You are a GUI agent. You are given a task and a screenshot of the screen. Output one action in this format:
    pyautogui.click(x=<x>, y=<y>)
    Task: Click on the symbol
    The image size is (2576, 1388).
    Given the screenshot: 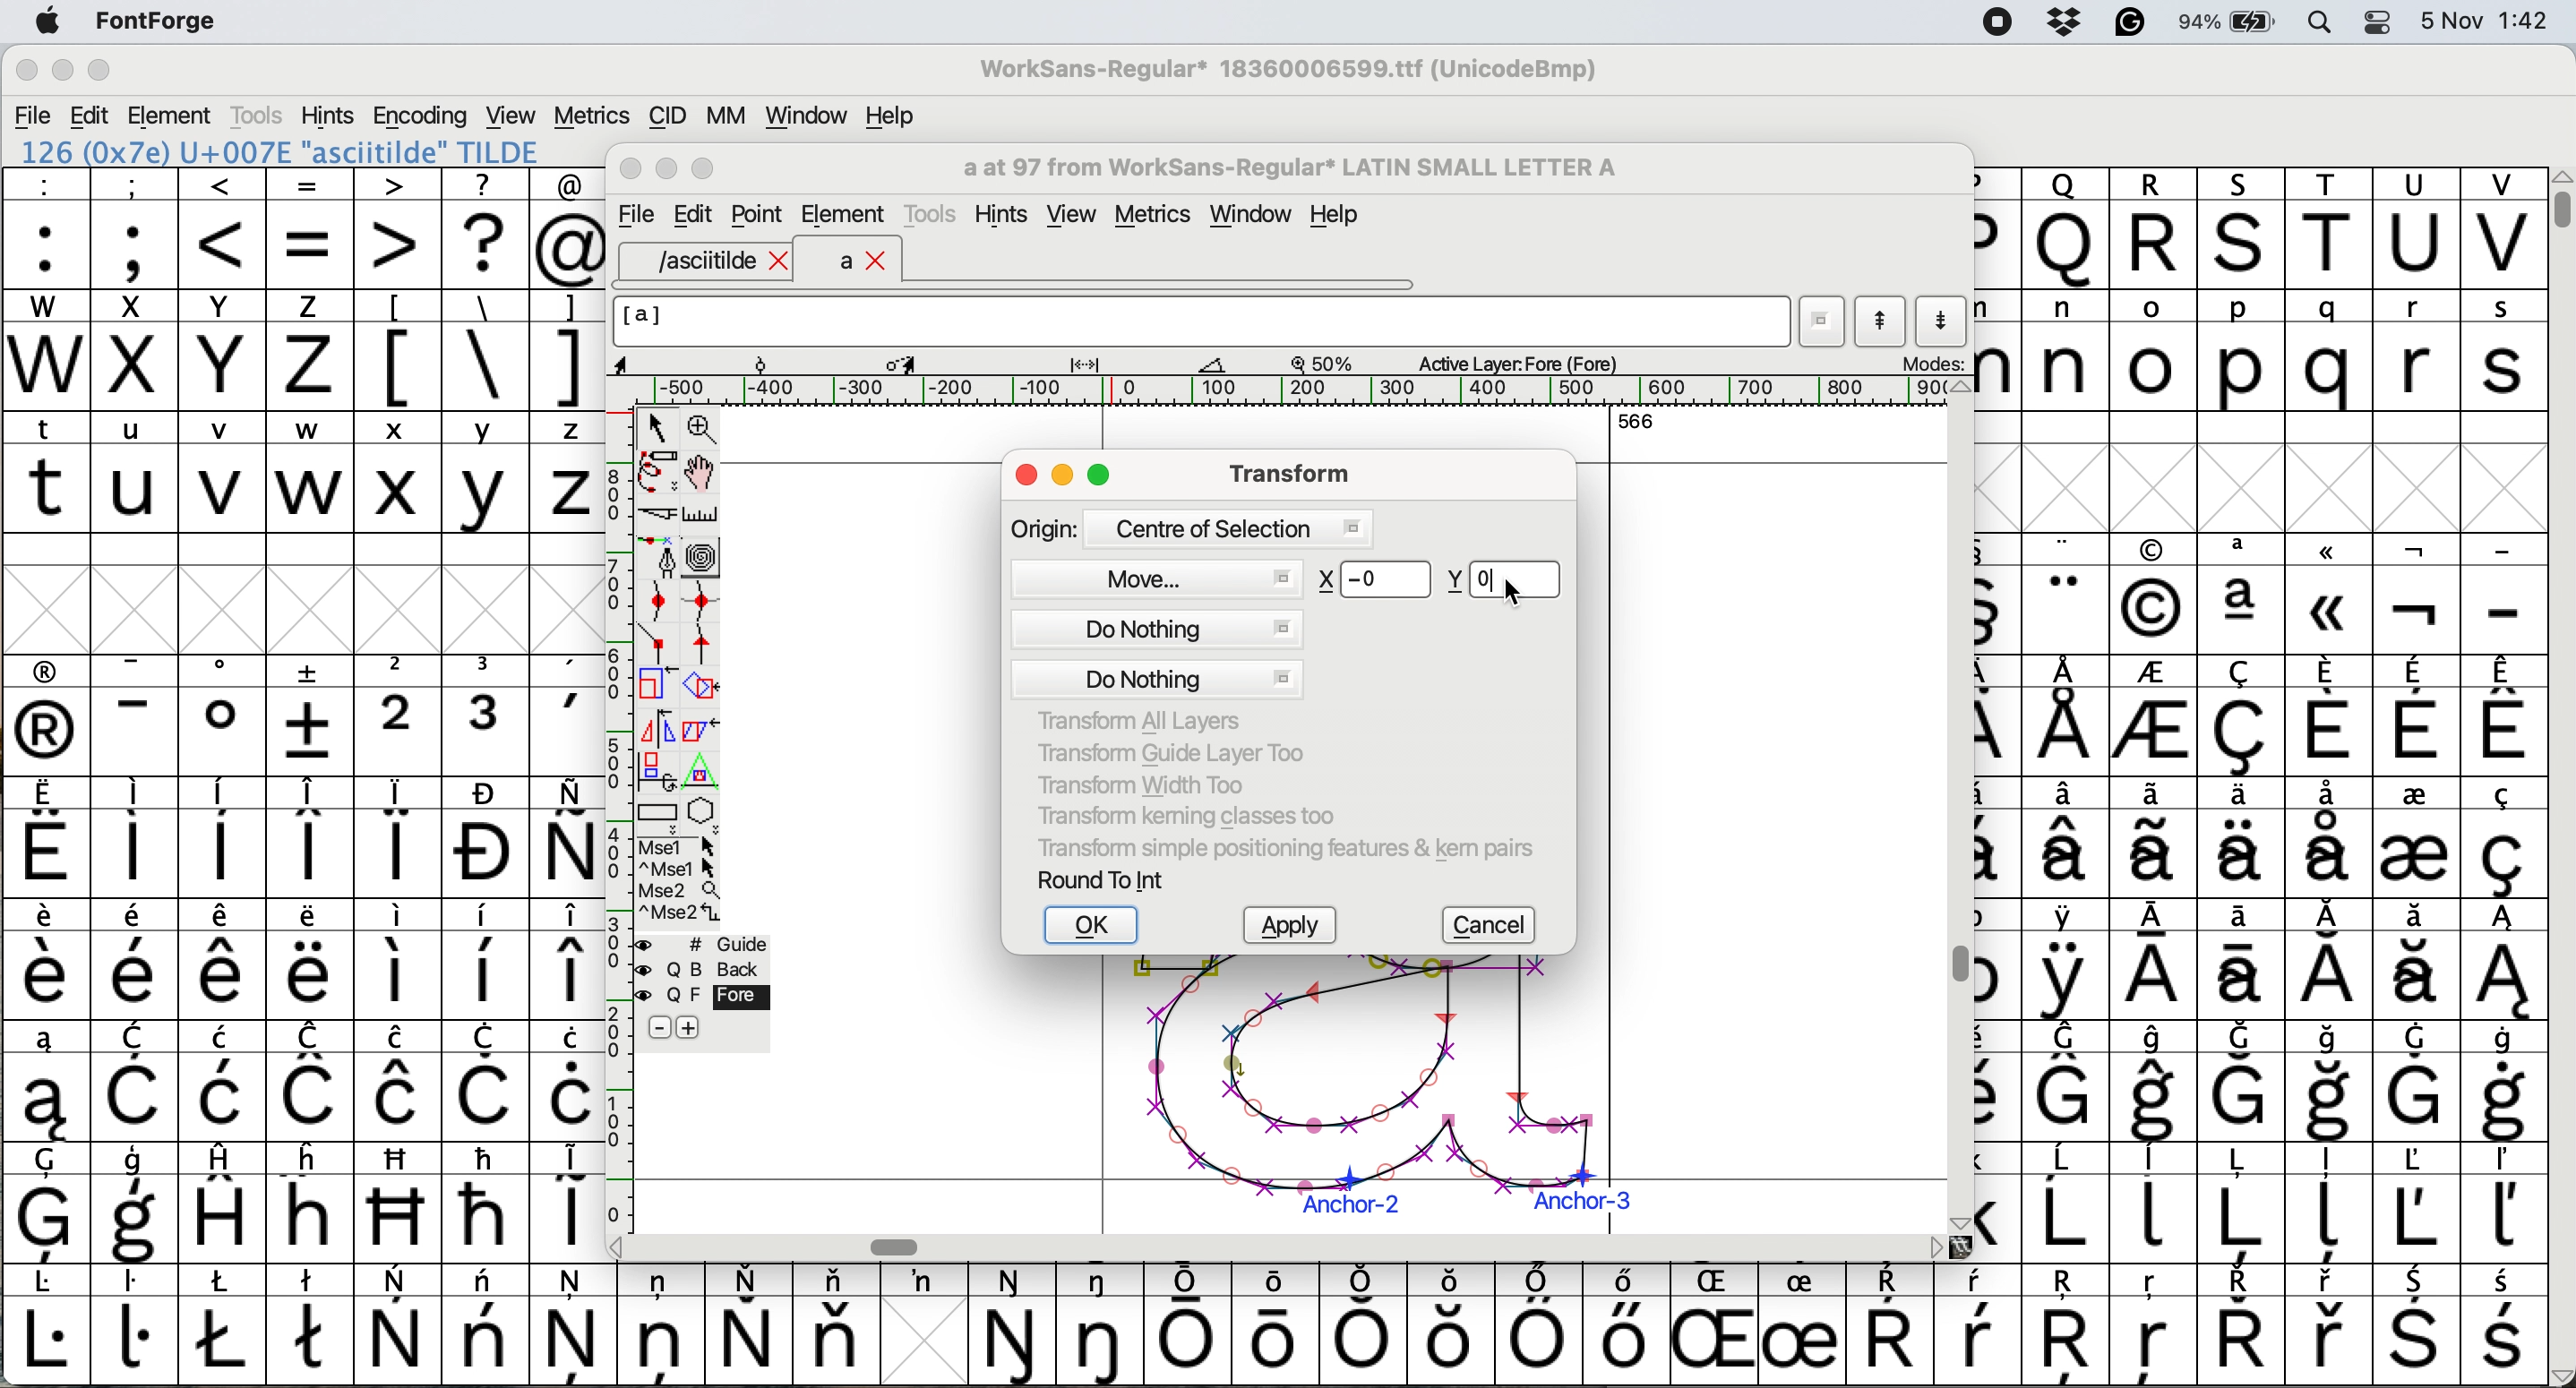 What is the action you would take?
    pyautogui.click(x=1889, y=1326)
    